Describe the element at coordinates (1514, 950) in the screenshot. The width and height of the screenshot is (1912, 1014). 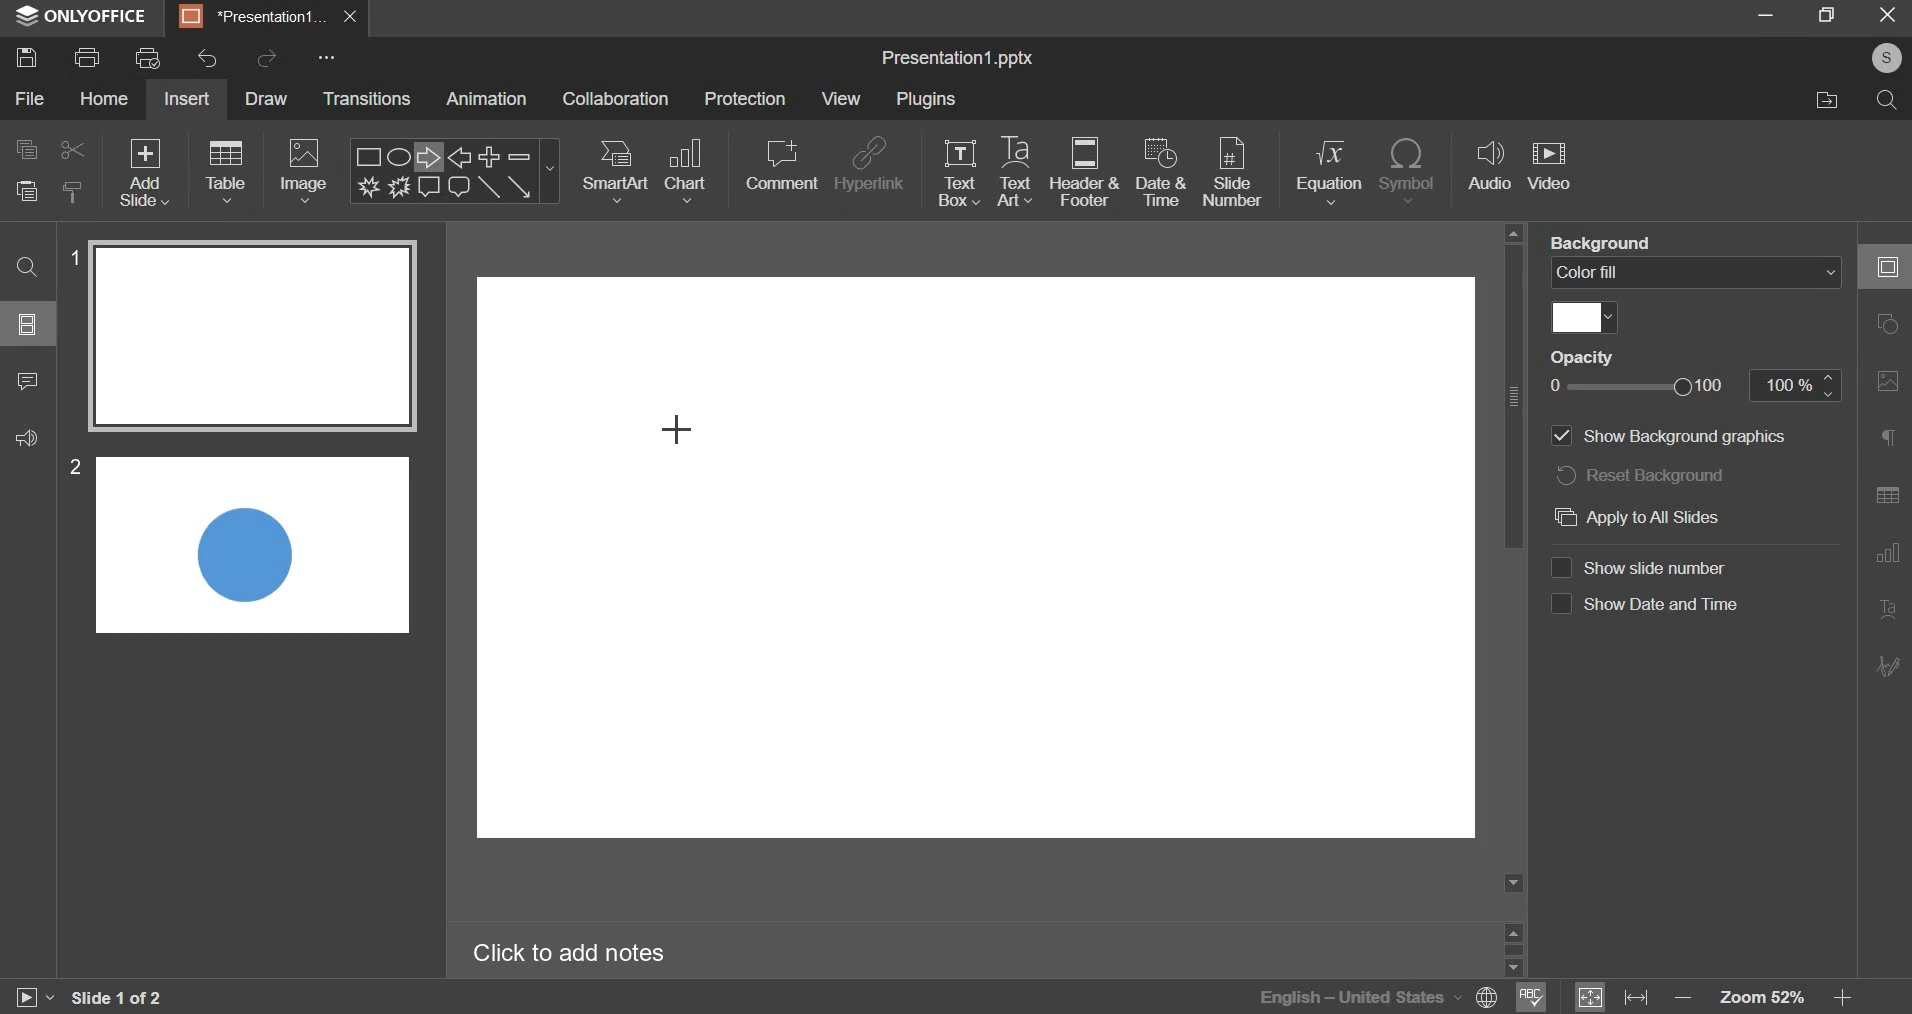
I see `scrollbar` at that location.